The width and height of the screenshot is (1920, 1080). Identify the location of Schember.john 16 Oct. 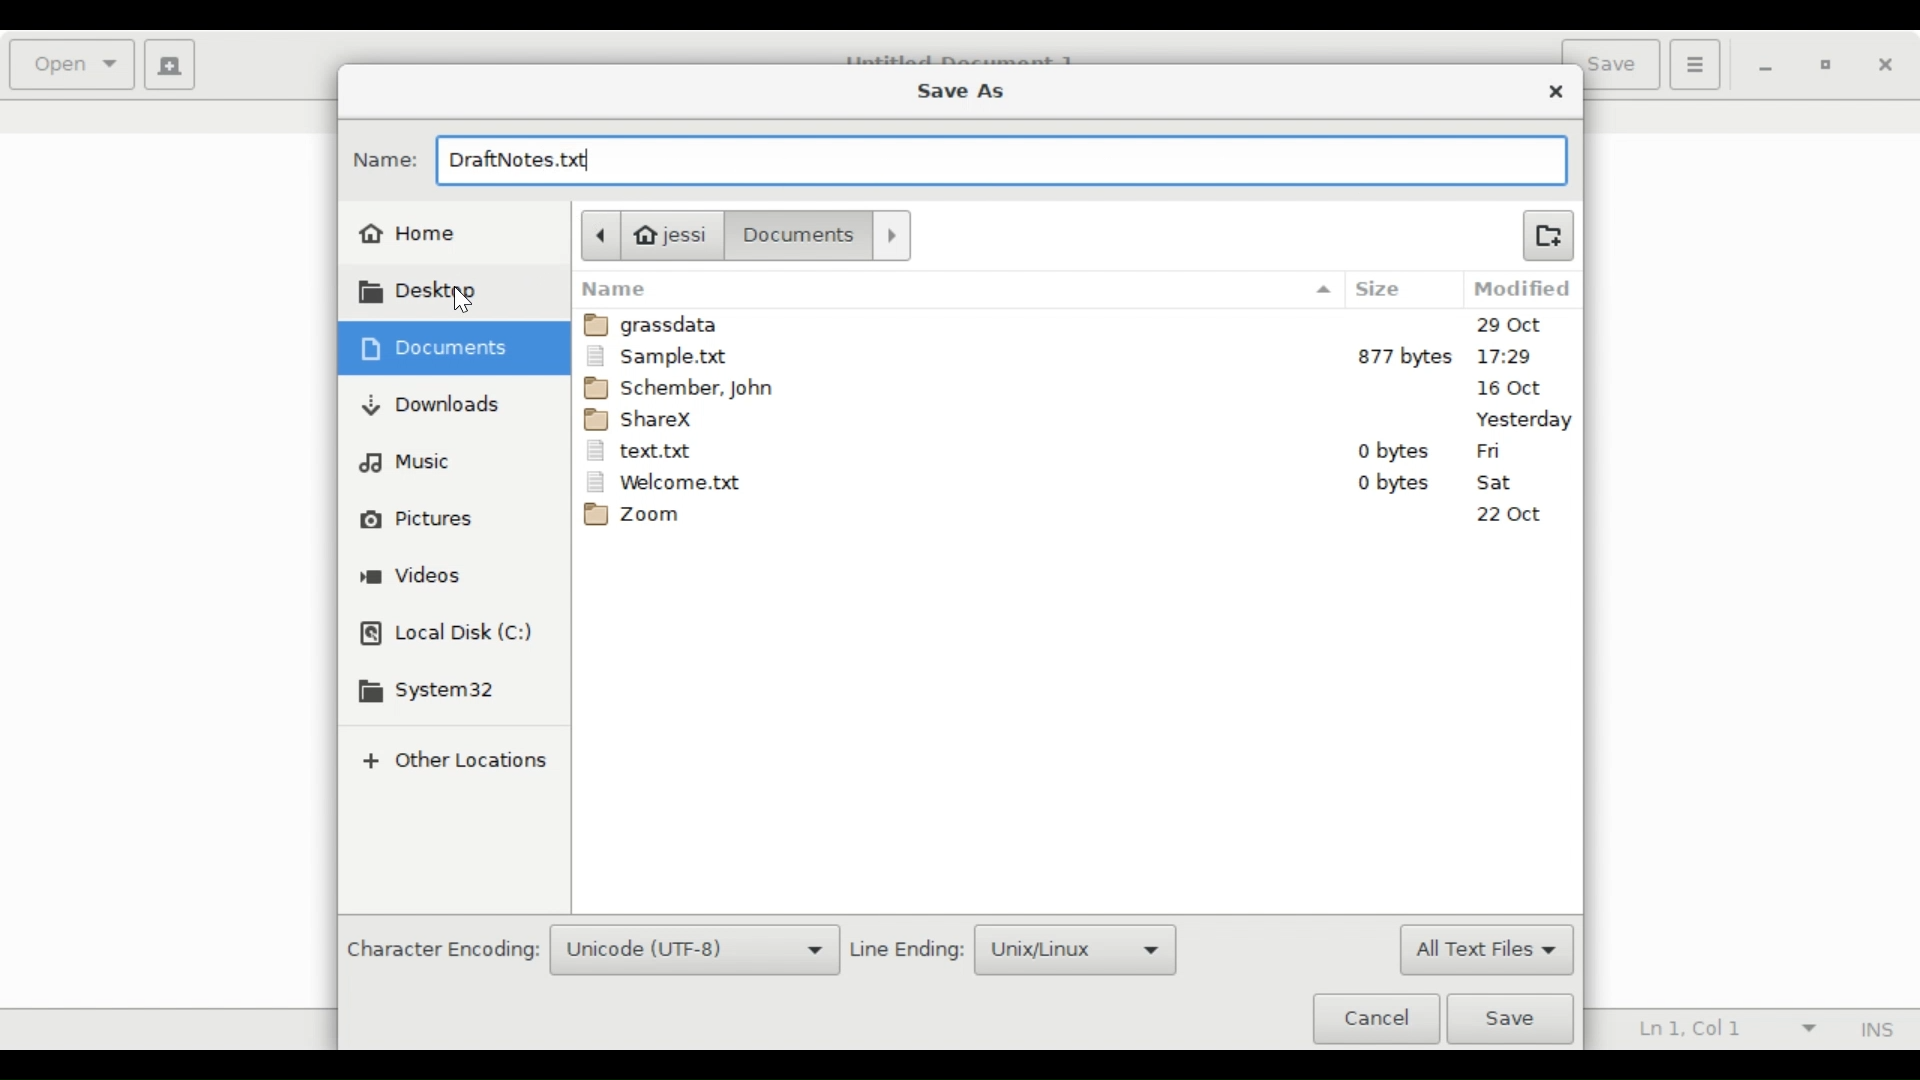
(1079, 386).